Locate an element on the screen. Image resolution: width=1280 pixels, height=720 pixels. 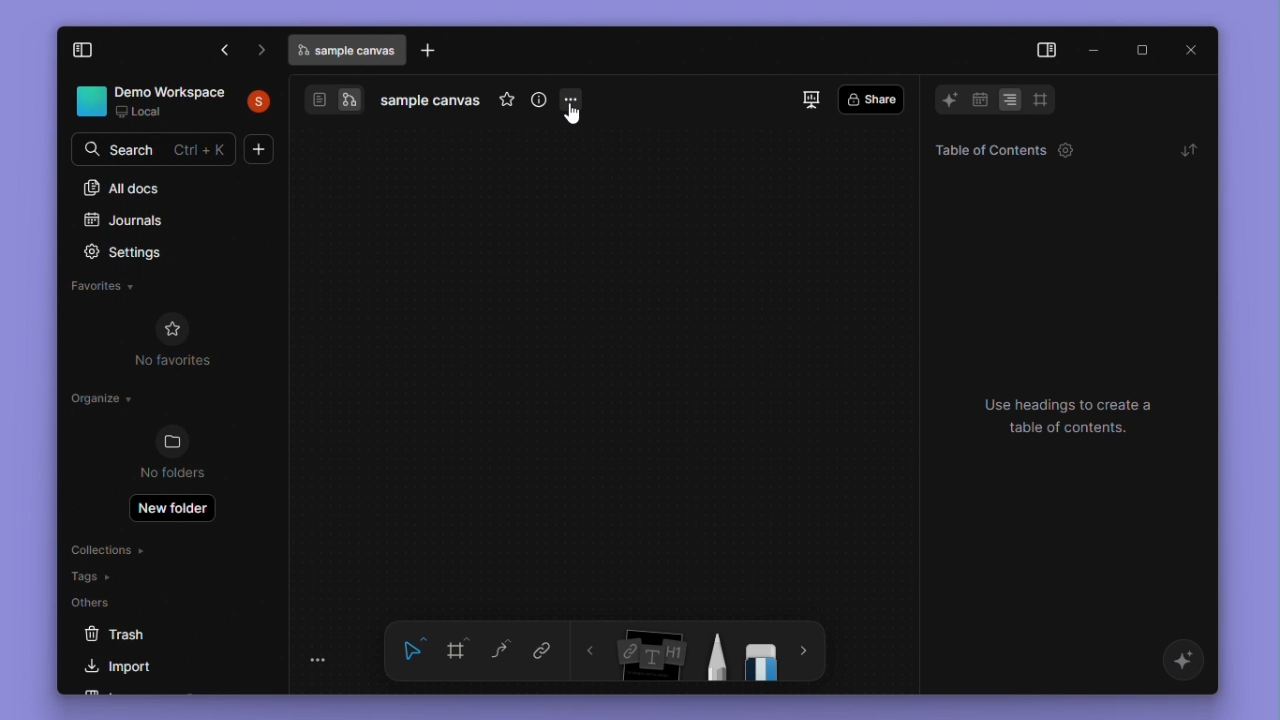
New folder is located at coordinates (173, 510).